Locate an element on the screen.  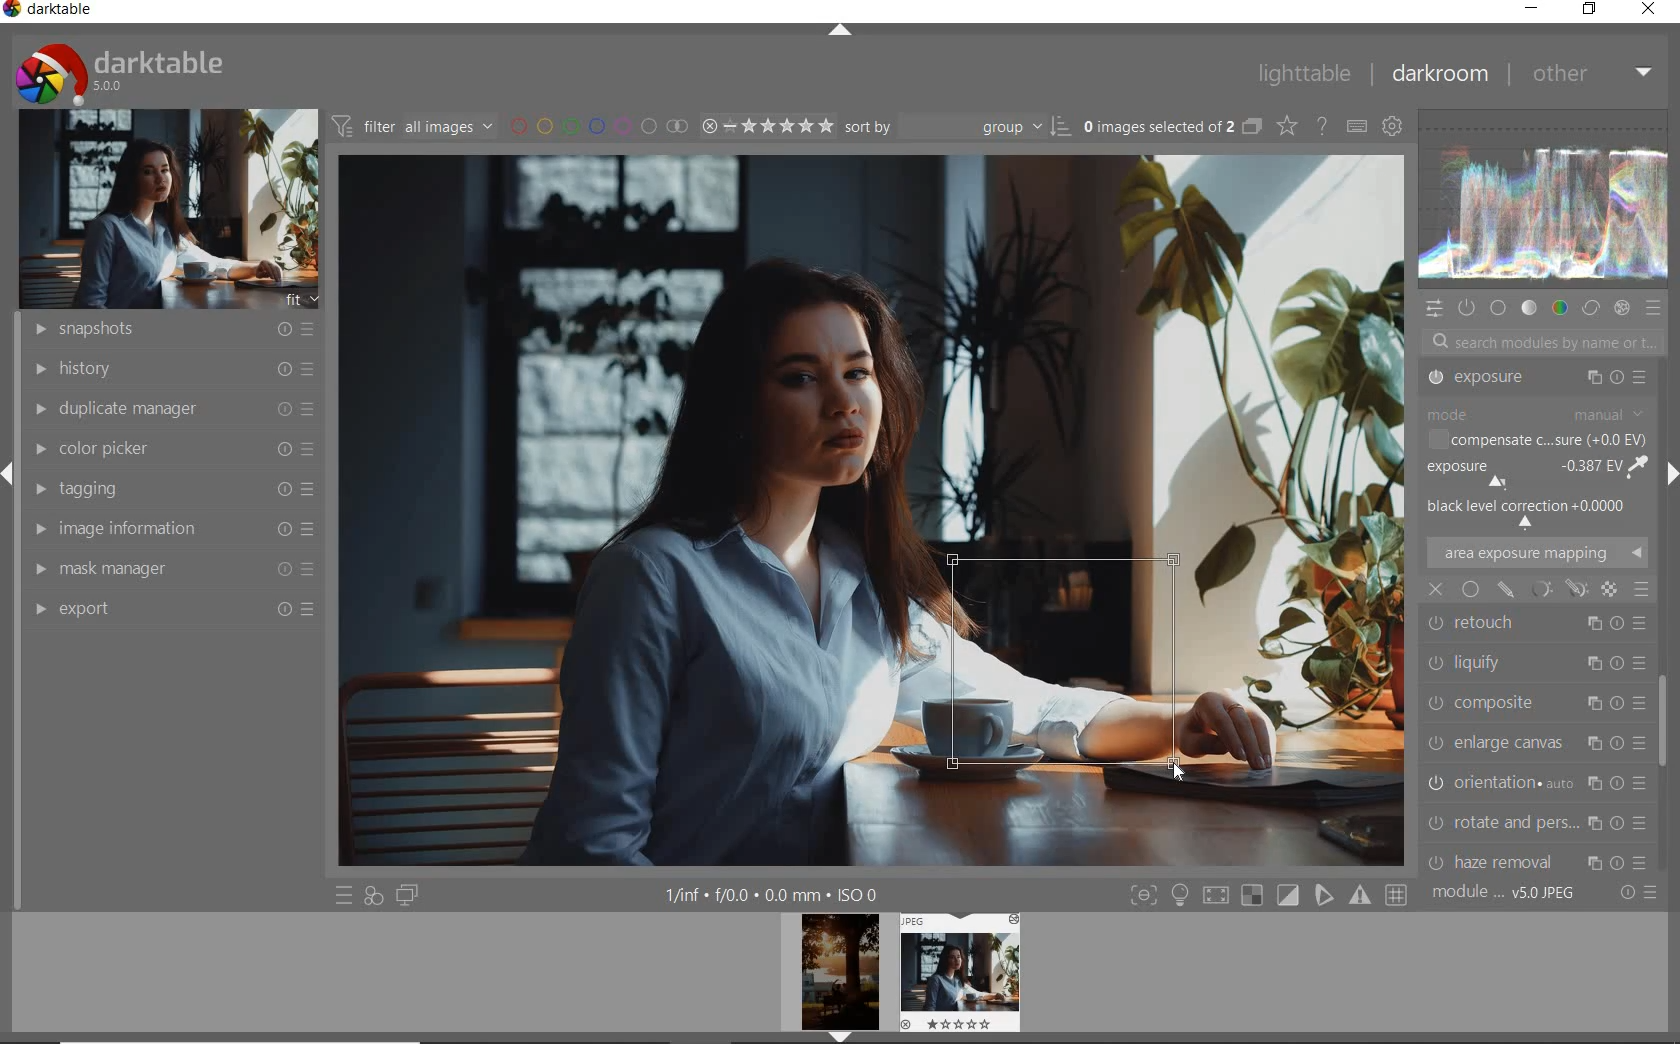
FILTER IMAGE is located at coordinates (408, 126).